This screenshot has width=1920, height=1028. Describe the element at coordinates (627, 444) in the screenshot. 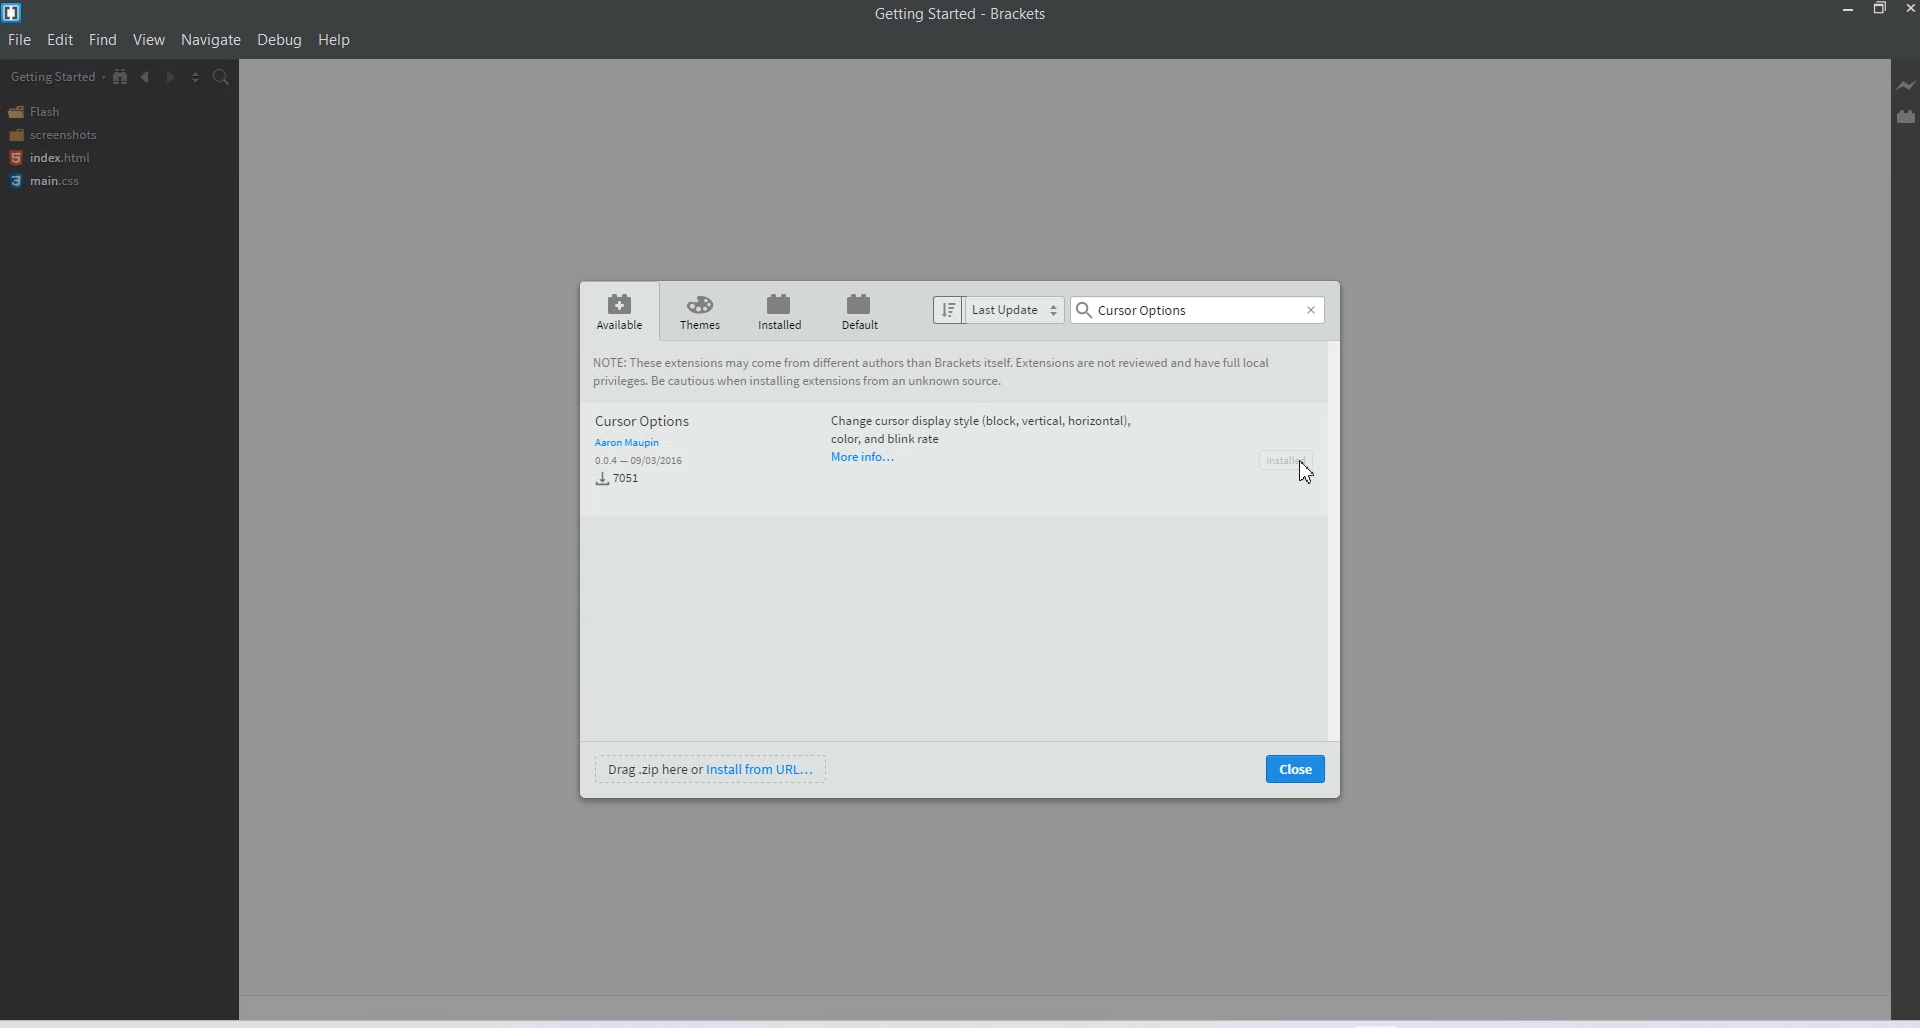

I see `aaron maupin` at that location.